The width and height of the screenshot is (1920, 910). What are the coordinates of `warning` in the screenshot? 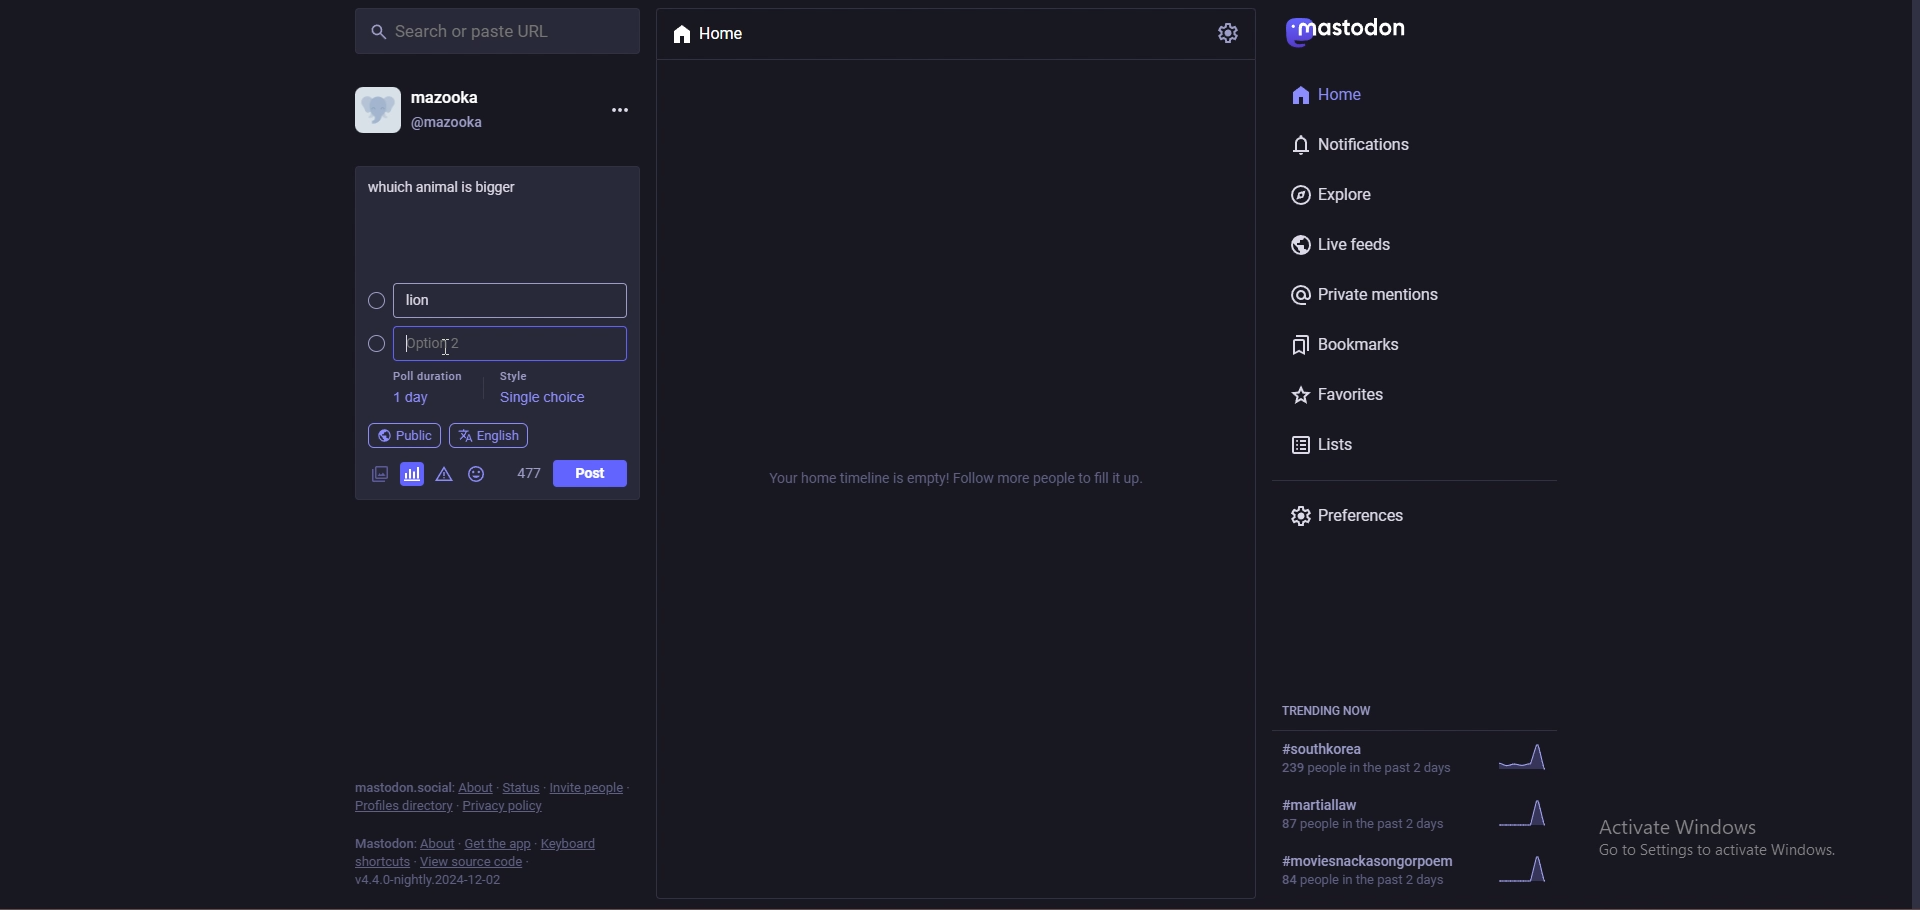 It's located at (444, 476).